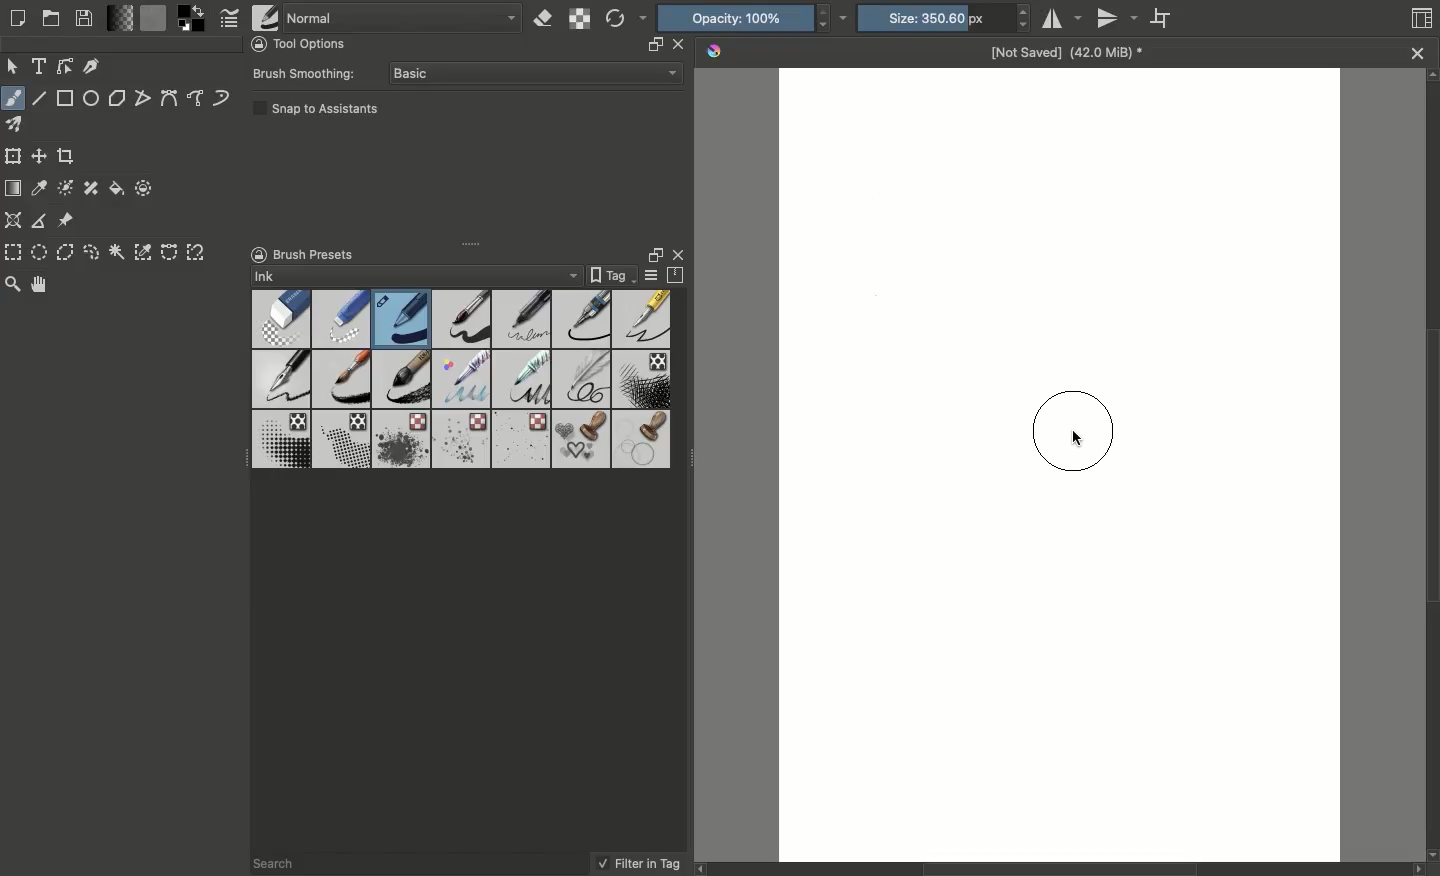 This screenshot has width=1440, height=876. Describe the element at coordinates (46, 285) in the screenshot. I see `Pan` at that location.